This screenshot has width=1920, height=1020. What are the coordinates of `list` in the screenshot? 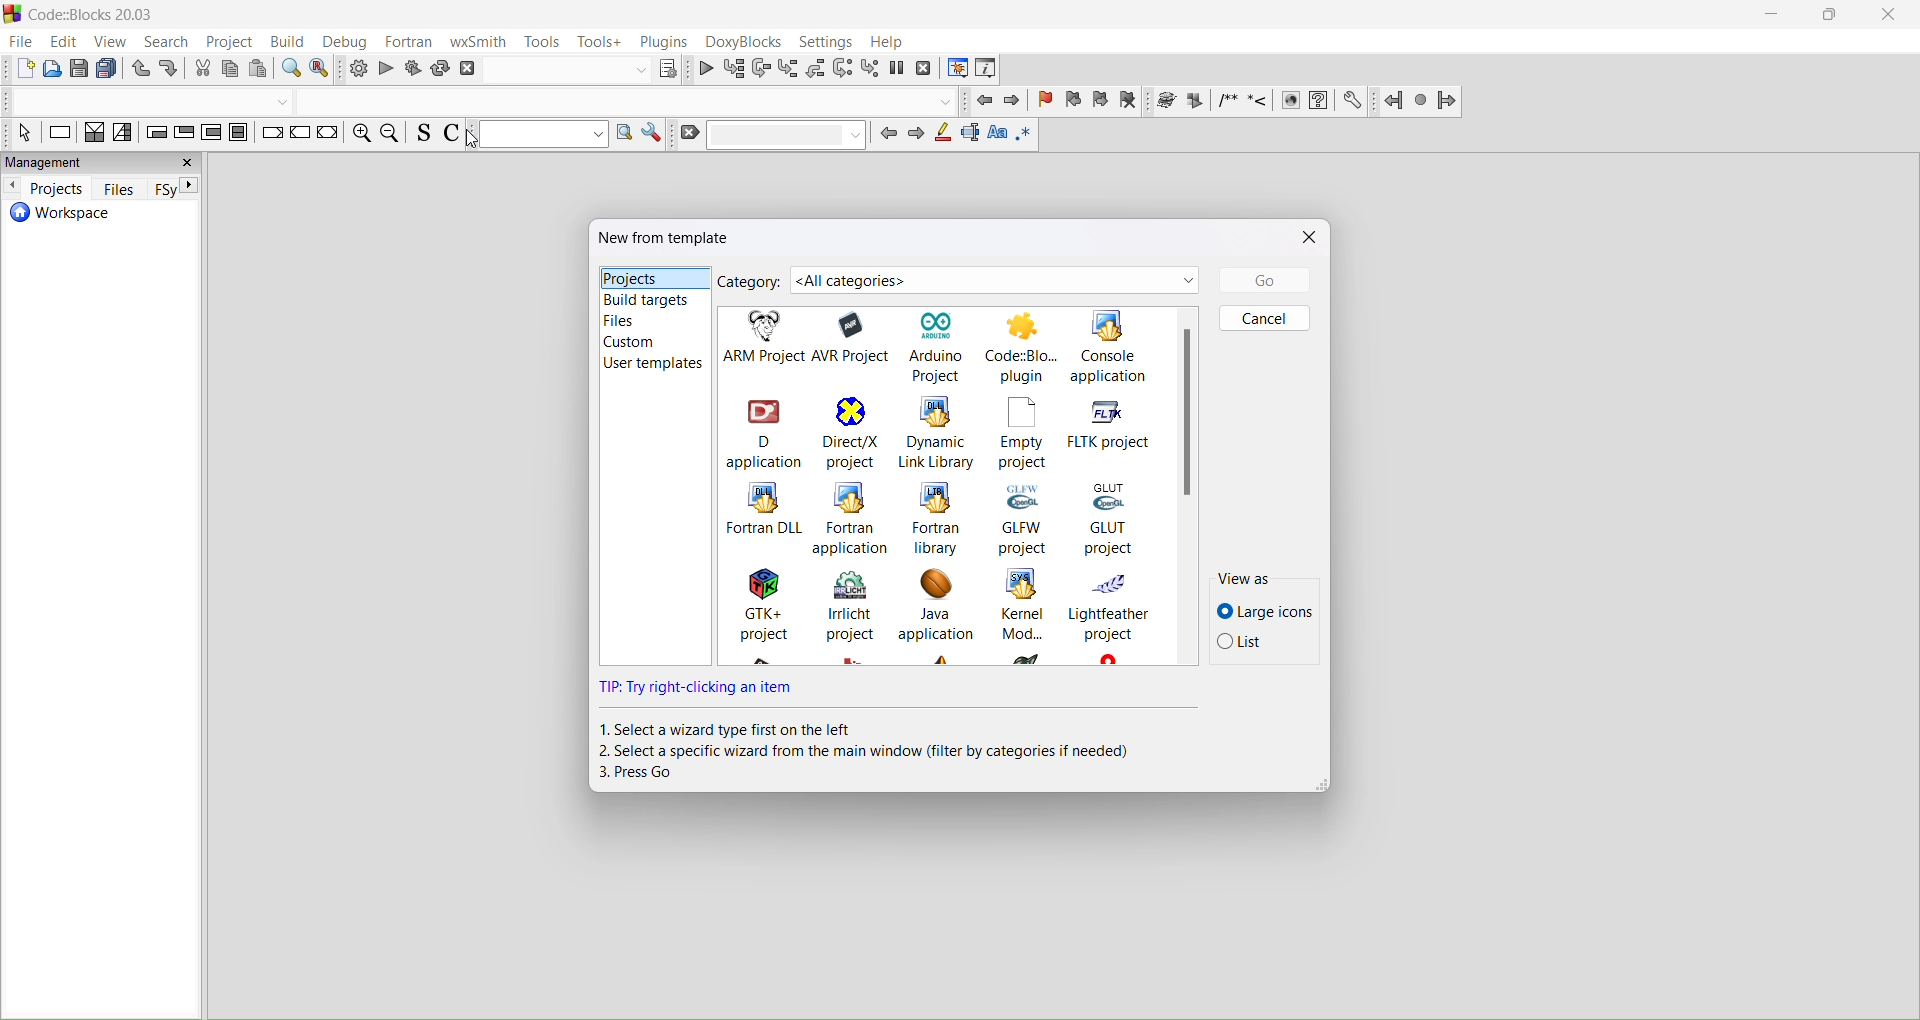 It's located at (1261, 646).